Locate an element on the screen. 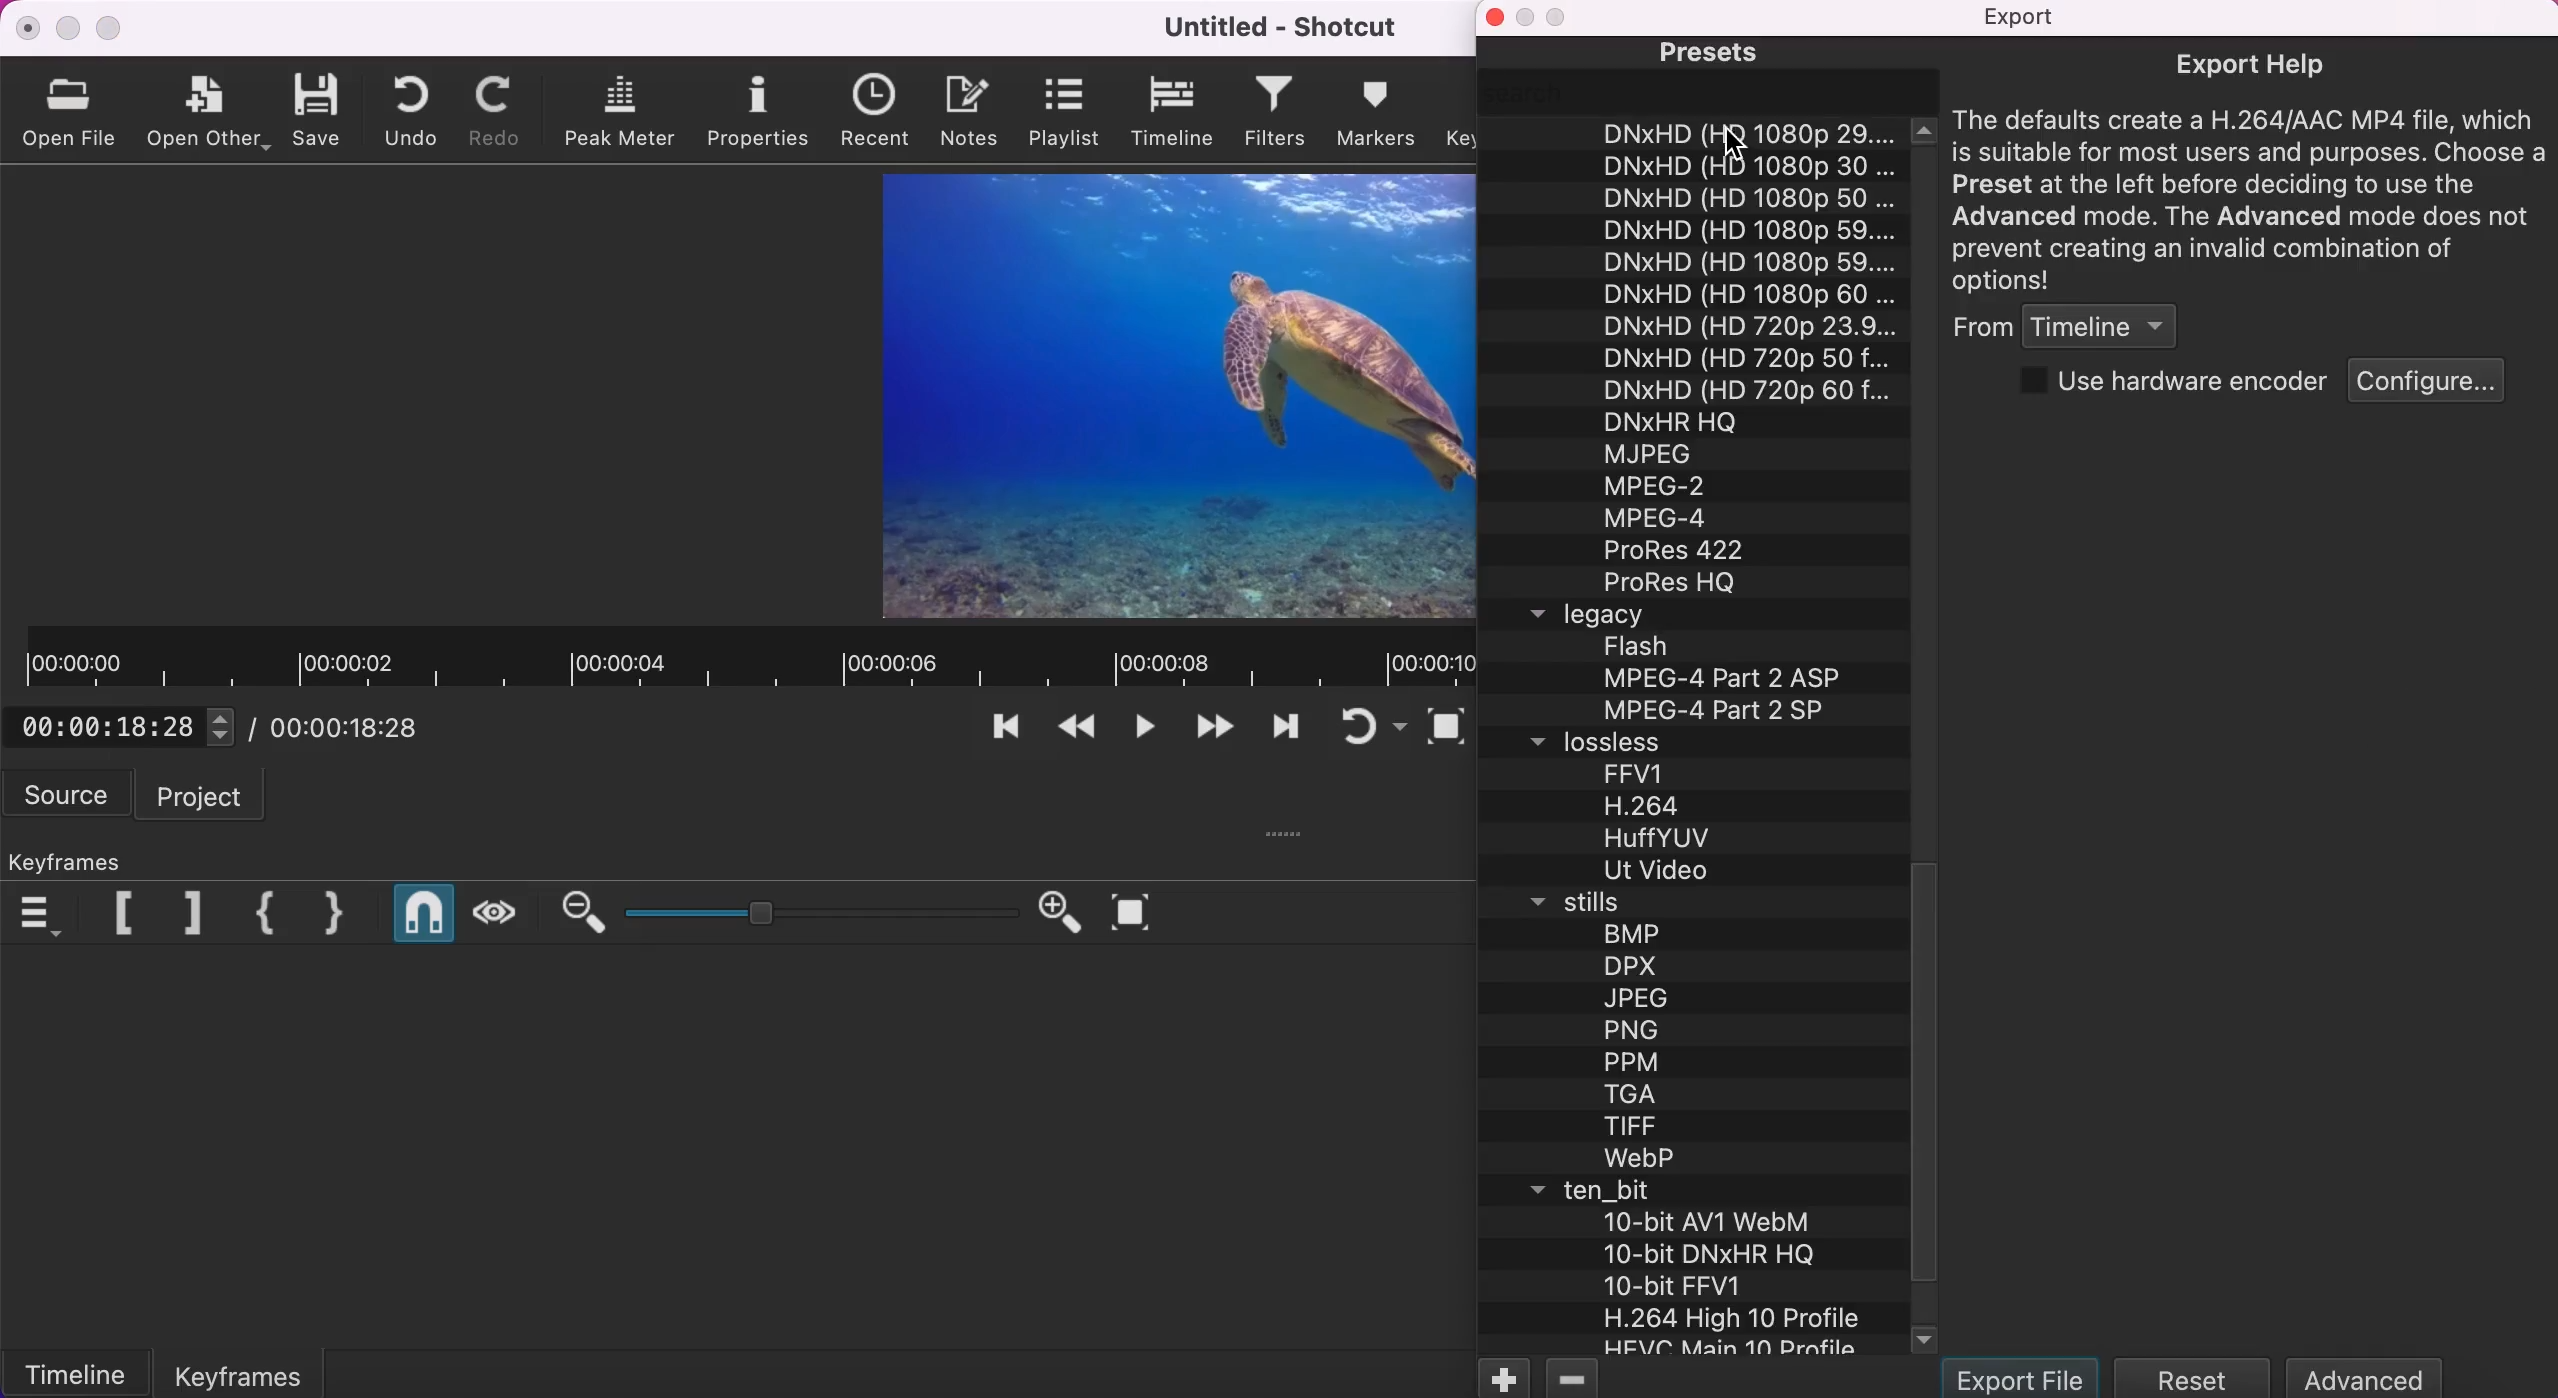 This screenshot has width=2558, height=1398. list of ten_bit presets is located at coordinates (1731, 1281).